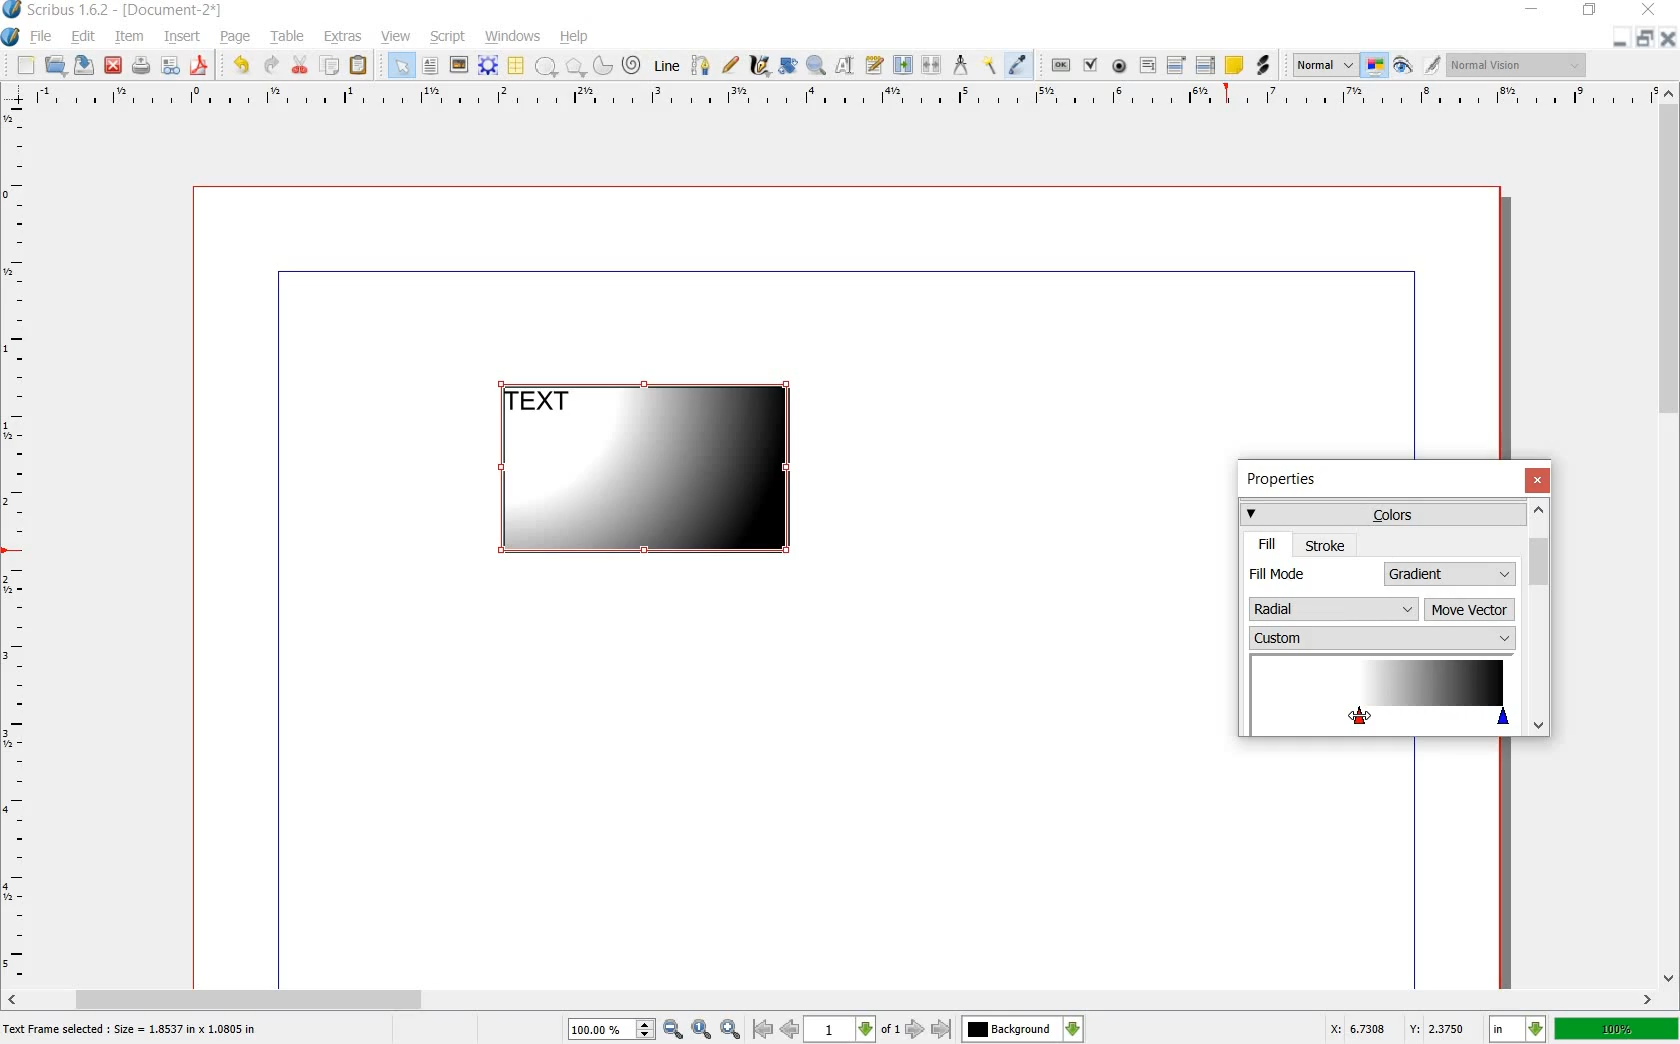 Image resolution: width=1680 pixels, height=1044 pixels. What do you see at coordinates (115, 65) in the screenshot?
I see `close` at bounding box center [115, 65].